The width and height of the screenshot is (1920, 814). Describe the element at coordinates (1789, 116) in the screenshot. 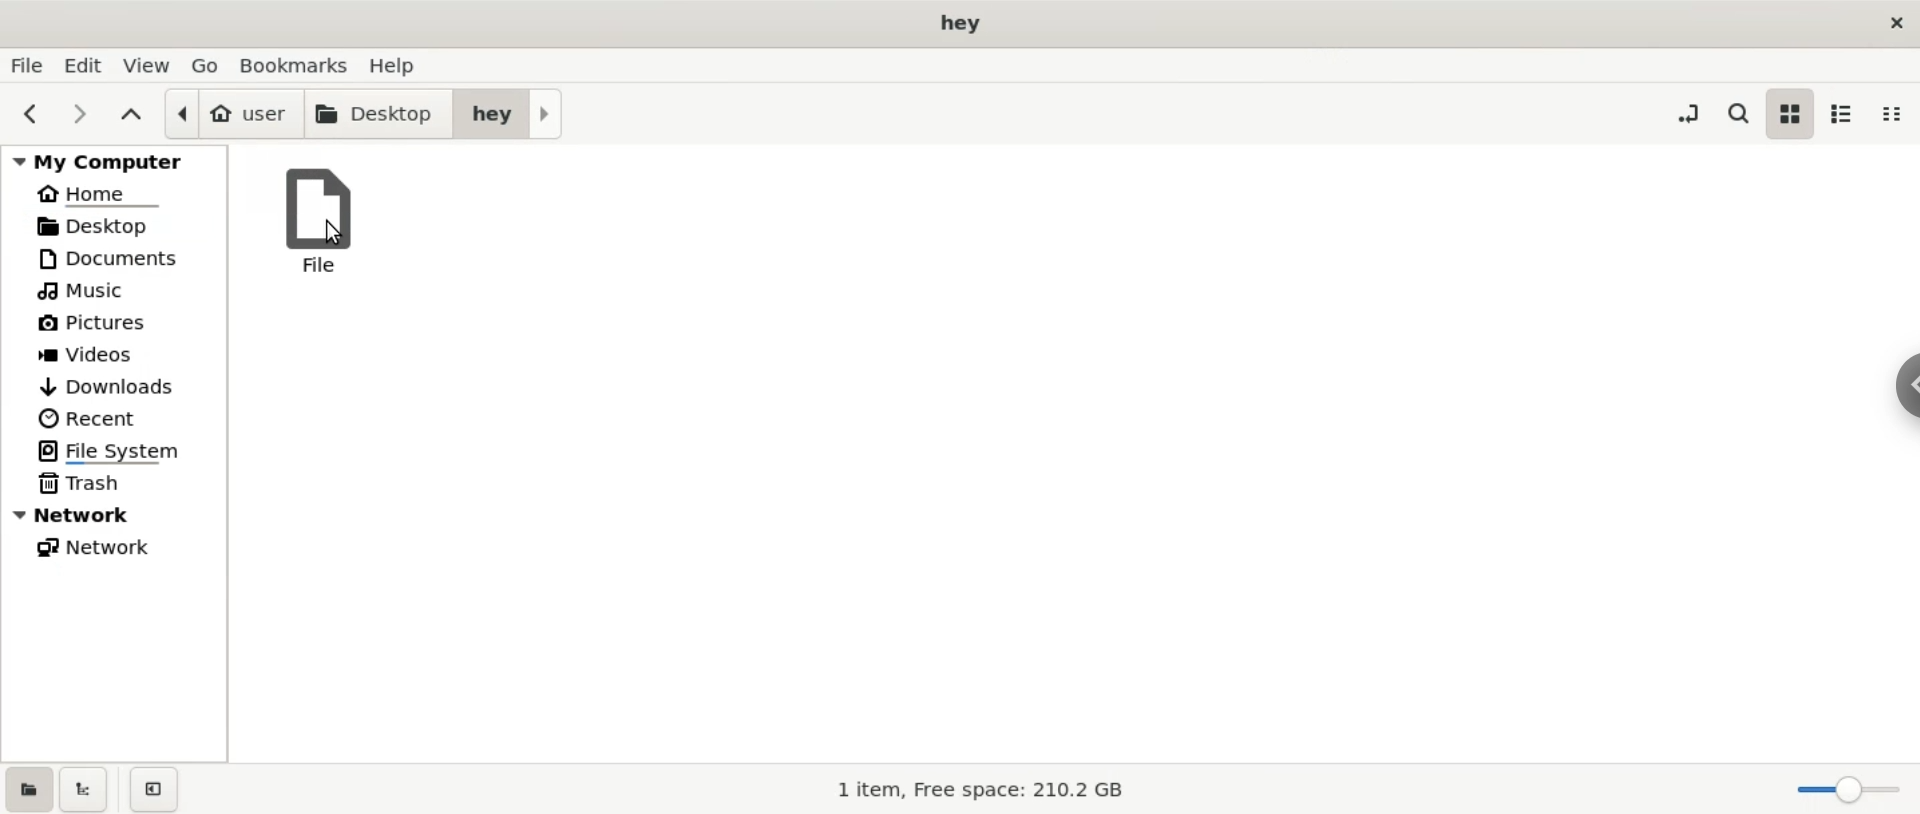

I see `icon view` at that location.